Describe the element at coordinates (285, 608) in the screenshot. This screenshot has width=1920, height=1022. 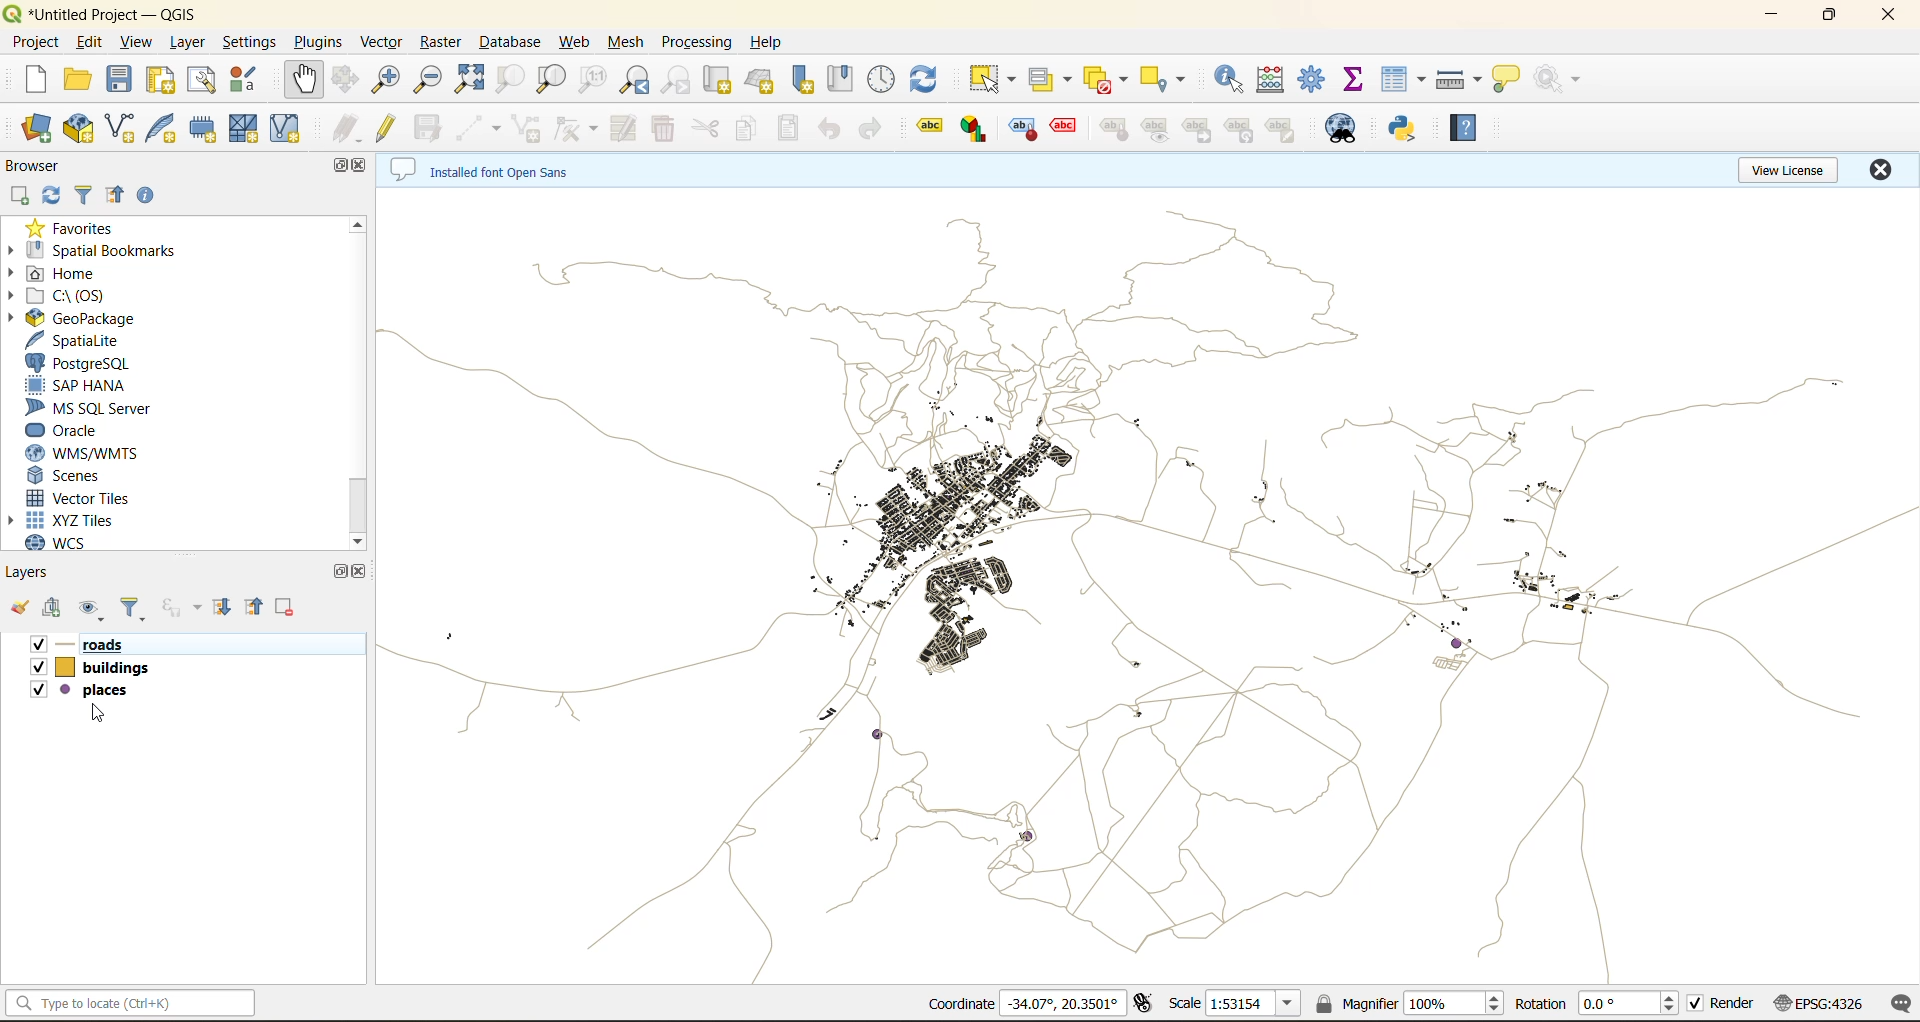
I see `remove` at that location.